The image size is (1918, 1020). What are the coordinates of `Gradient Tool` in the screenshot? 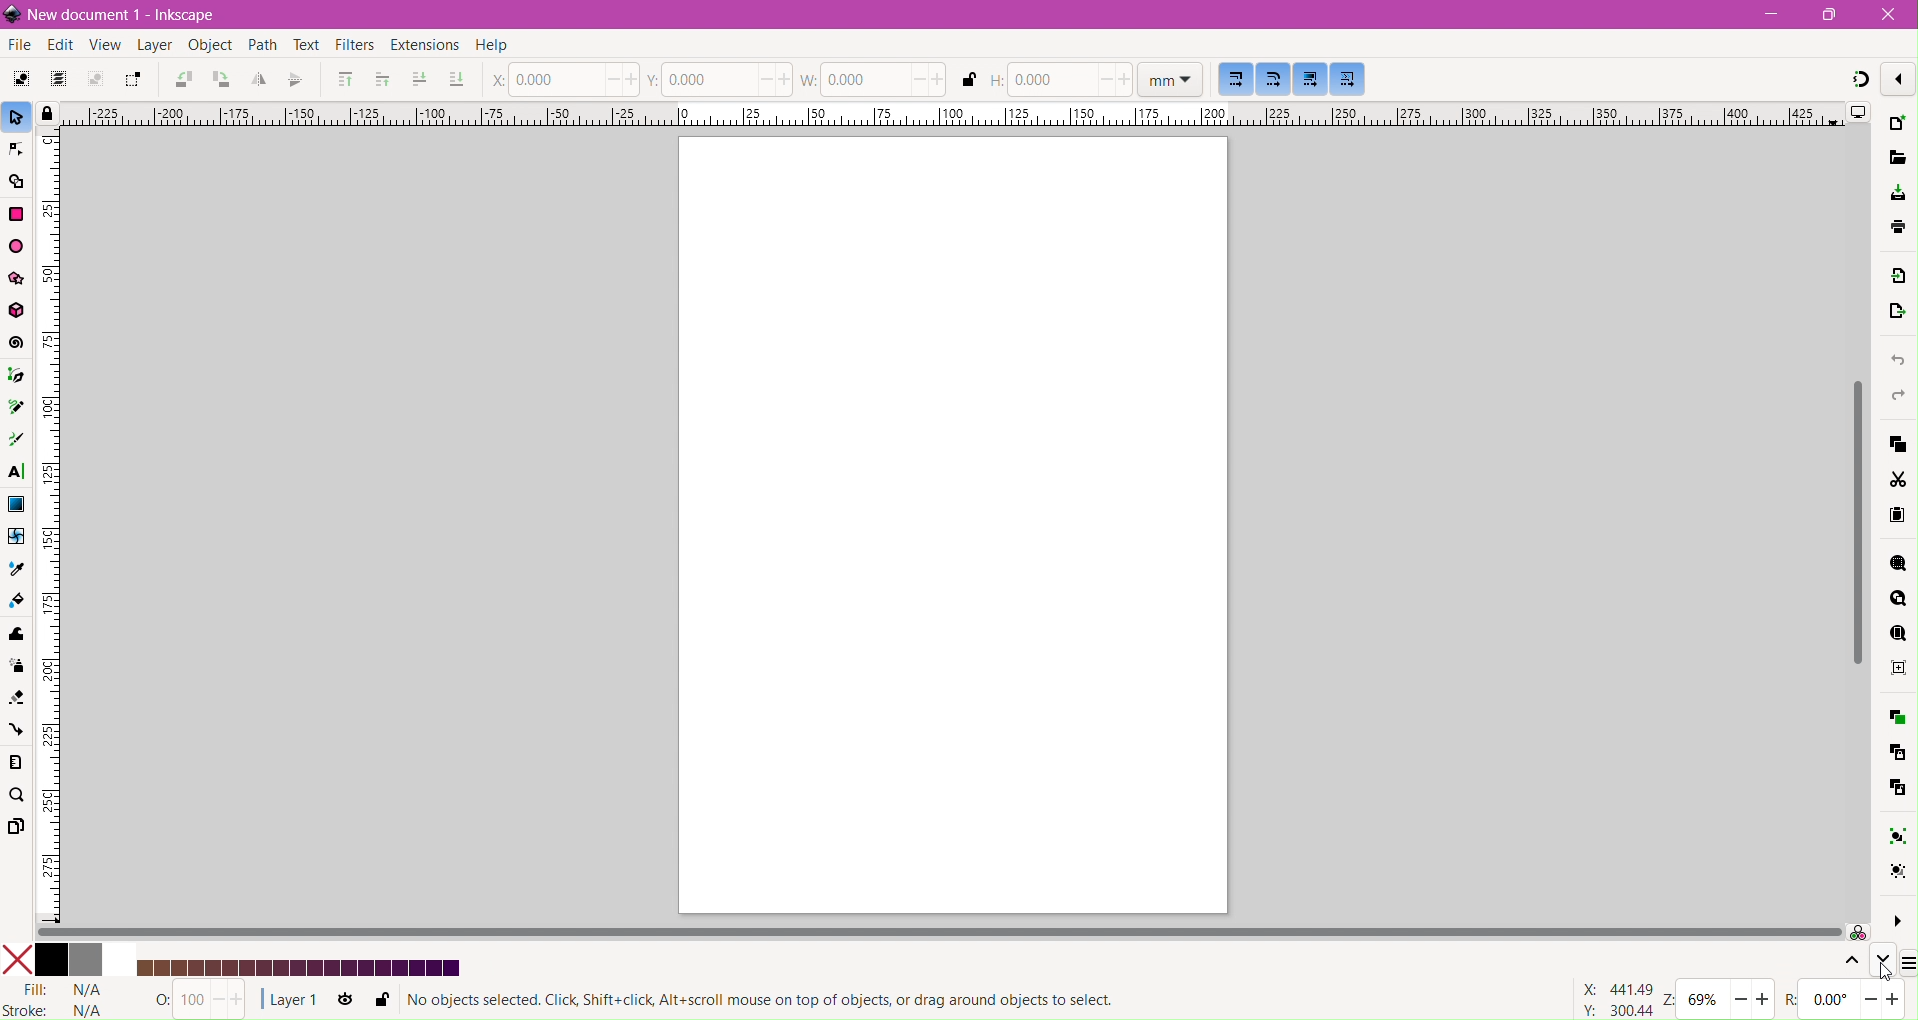 It's located at (17, 503).